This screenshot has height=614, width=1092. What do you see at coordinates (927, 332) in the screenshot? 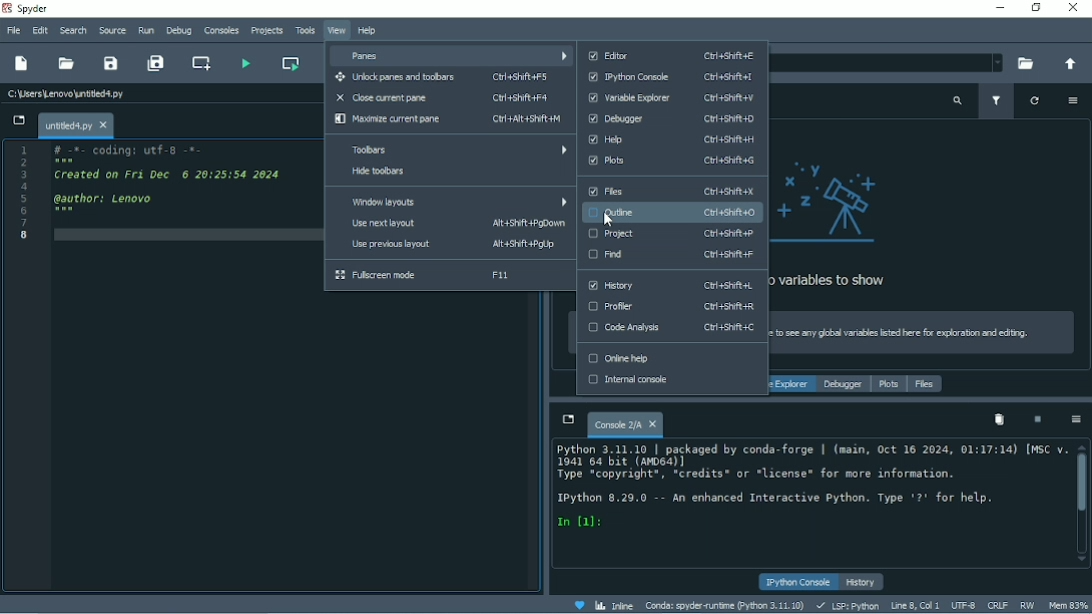
I see `Run code in the editor or IPython console to see any global variables listed here for exploration and editing.` at bounding box center [927, 332].